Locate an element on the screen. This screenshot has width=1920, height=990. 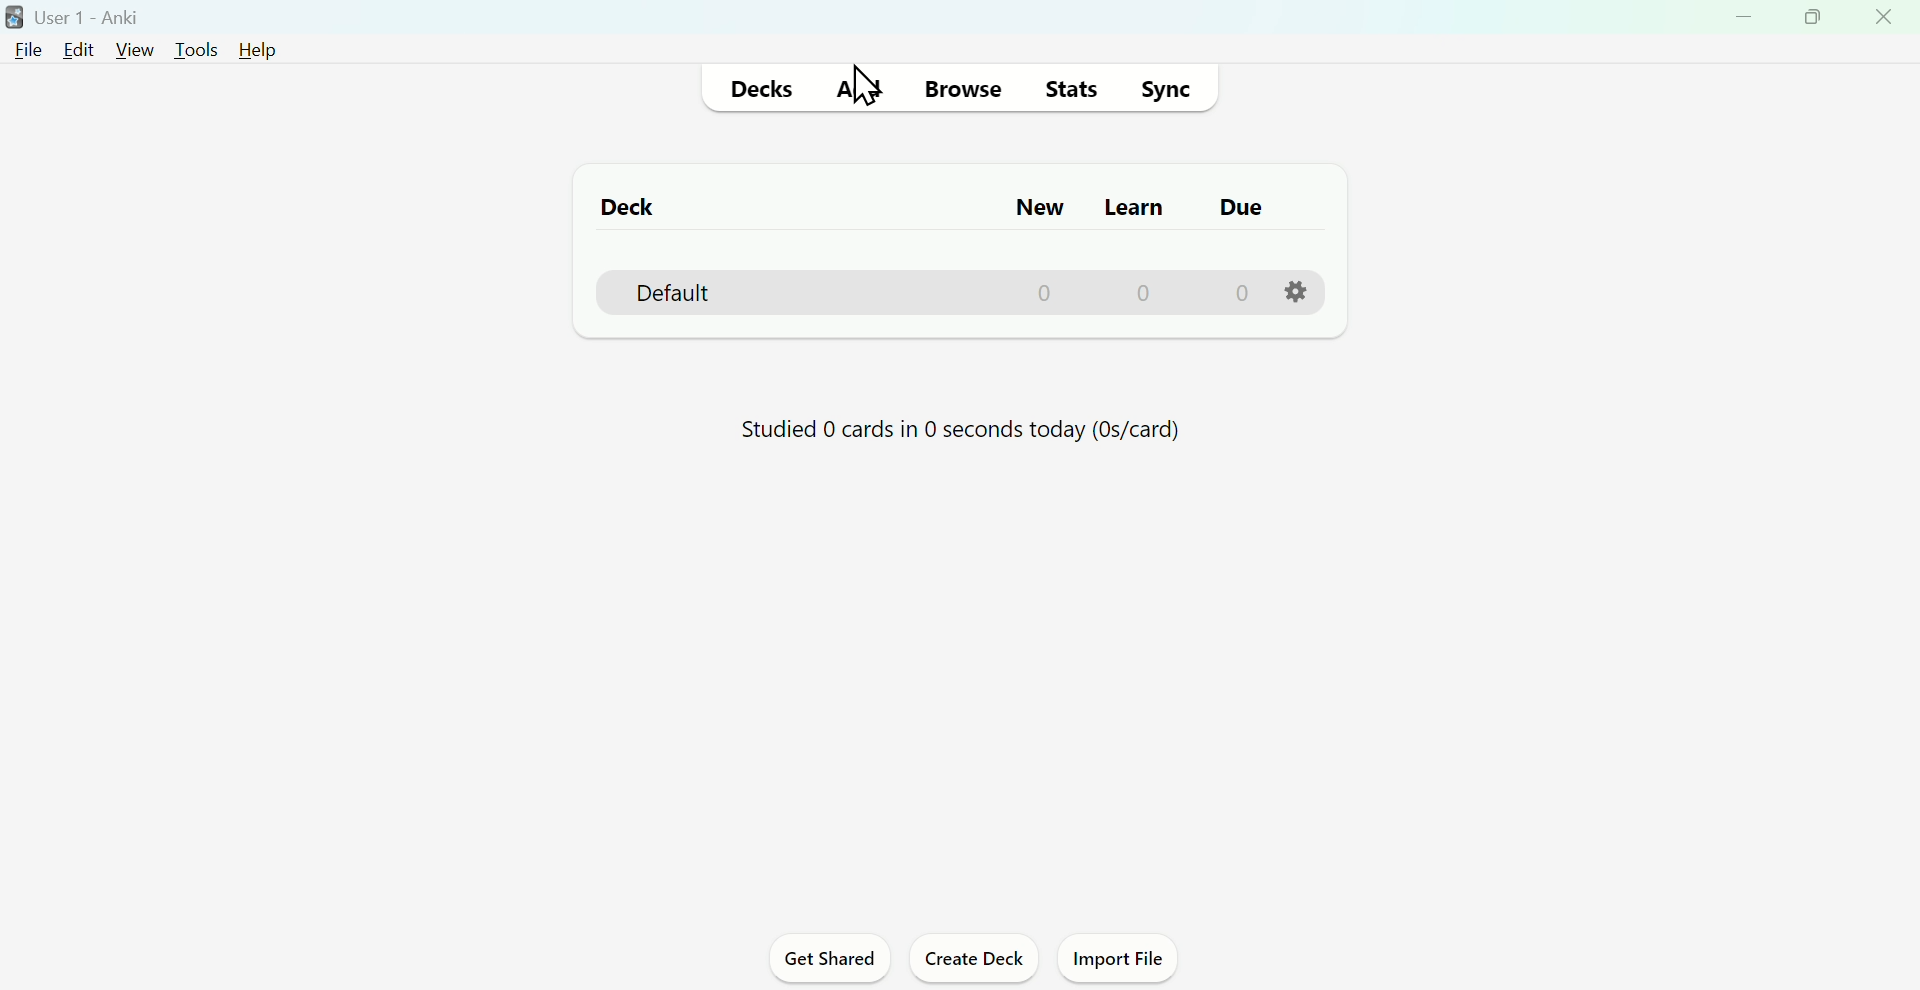
Learn is located at coordinates (1135, 206).